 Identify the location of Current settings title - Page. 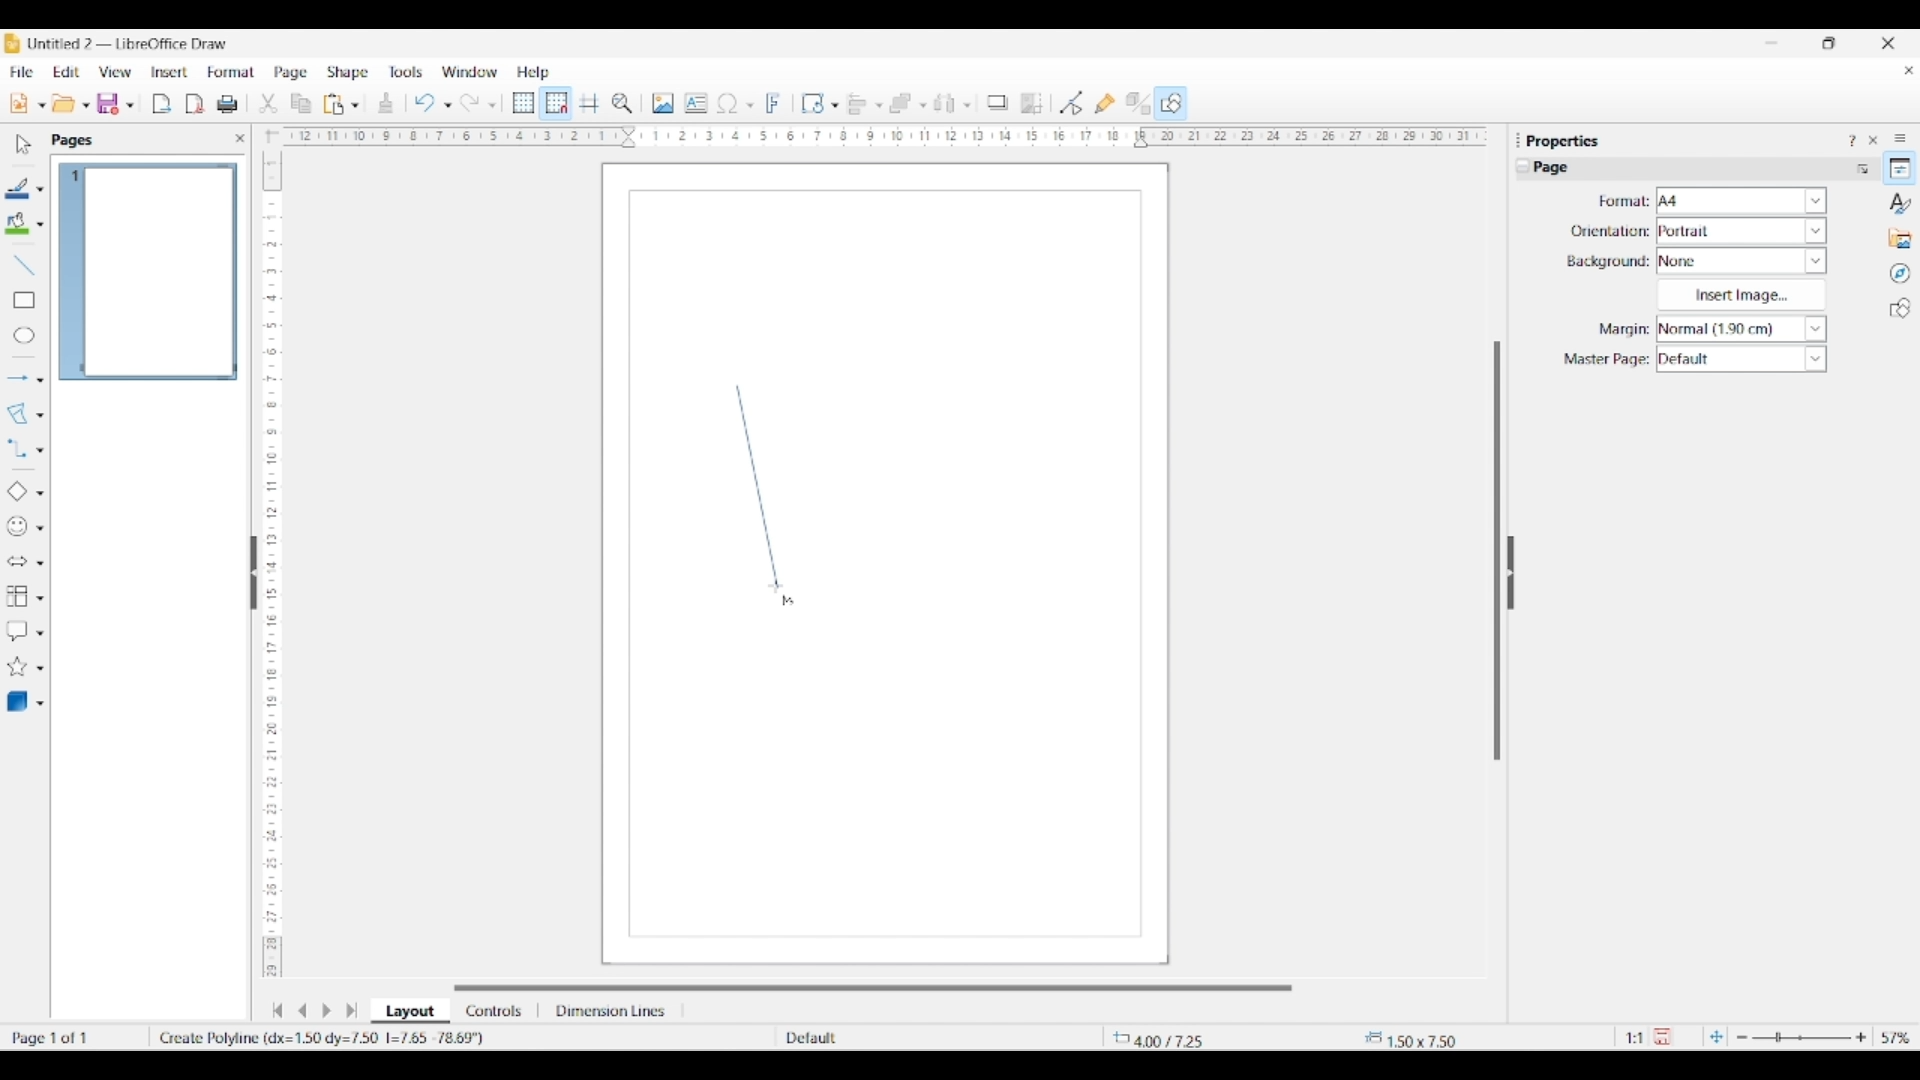
(1560, 170).